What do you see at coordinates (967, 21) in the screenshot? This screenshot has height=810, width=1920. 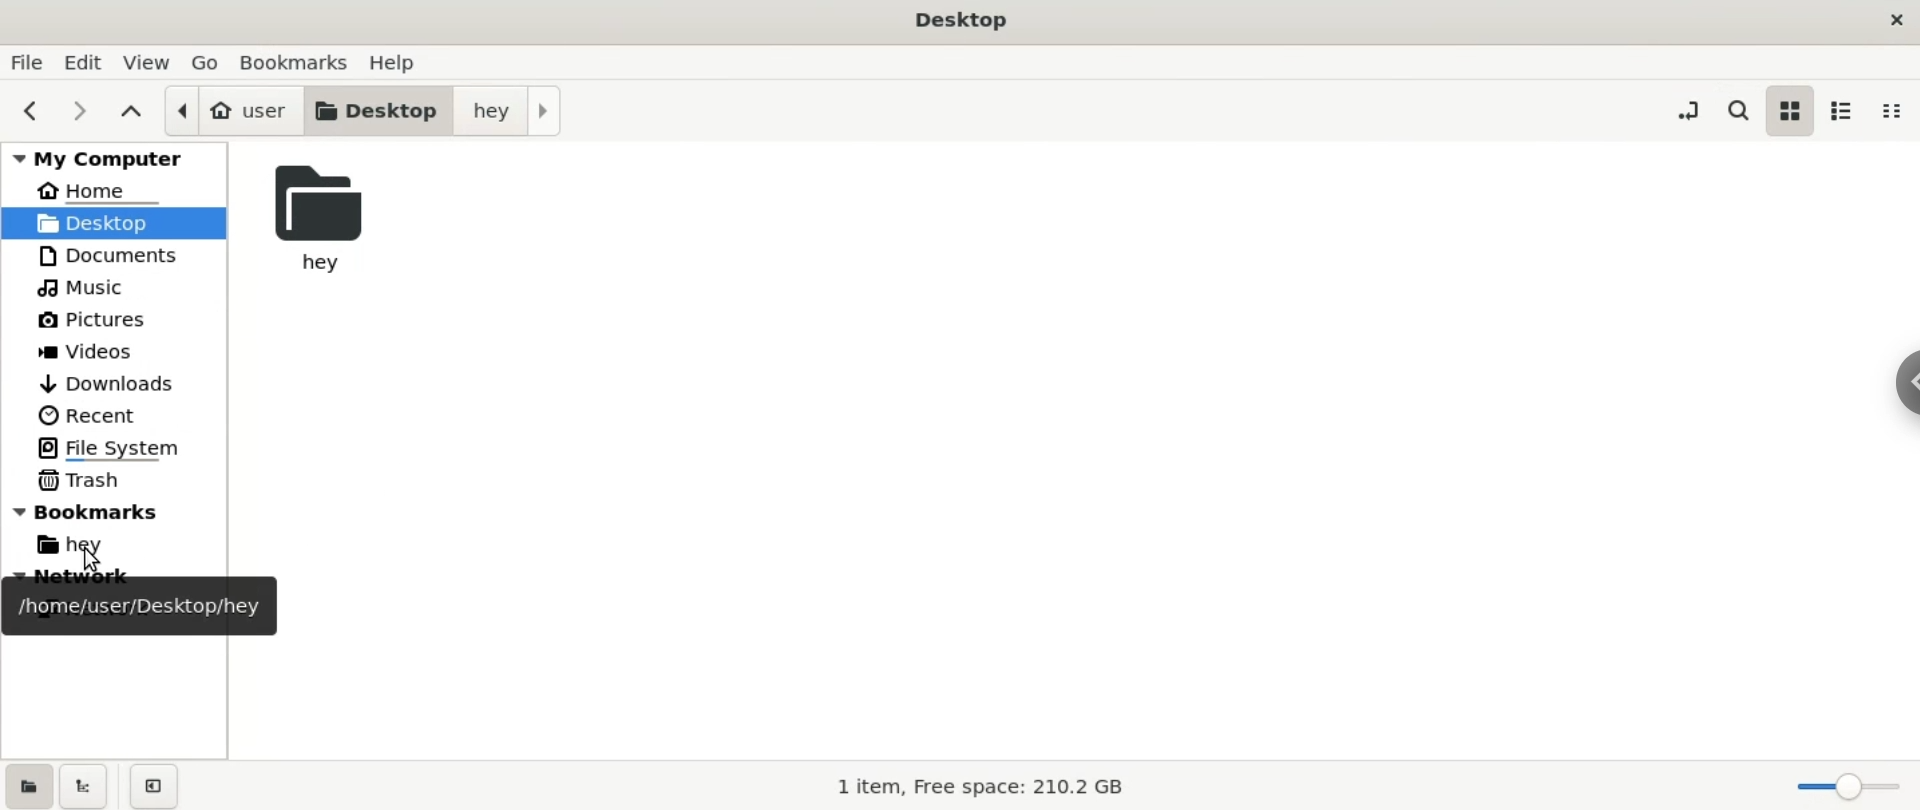 I see `desktop` at bounding box center [967, 21].